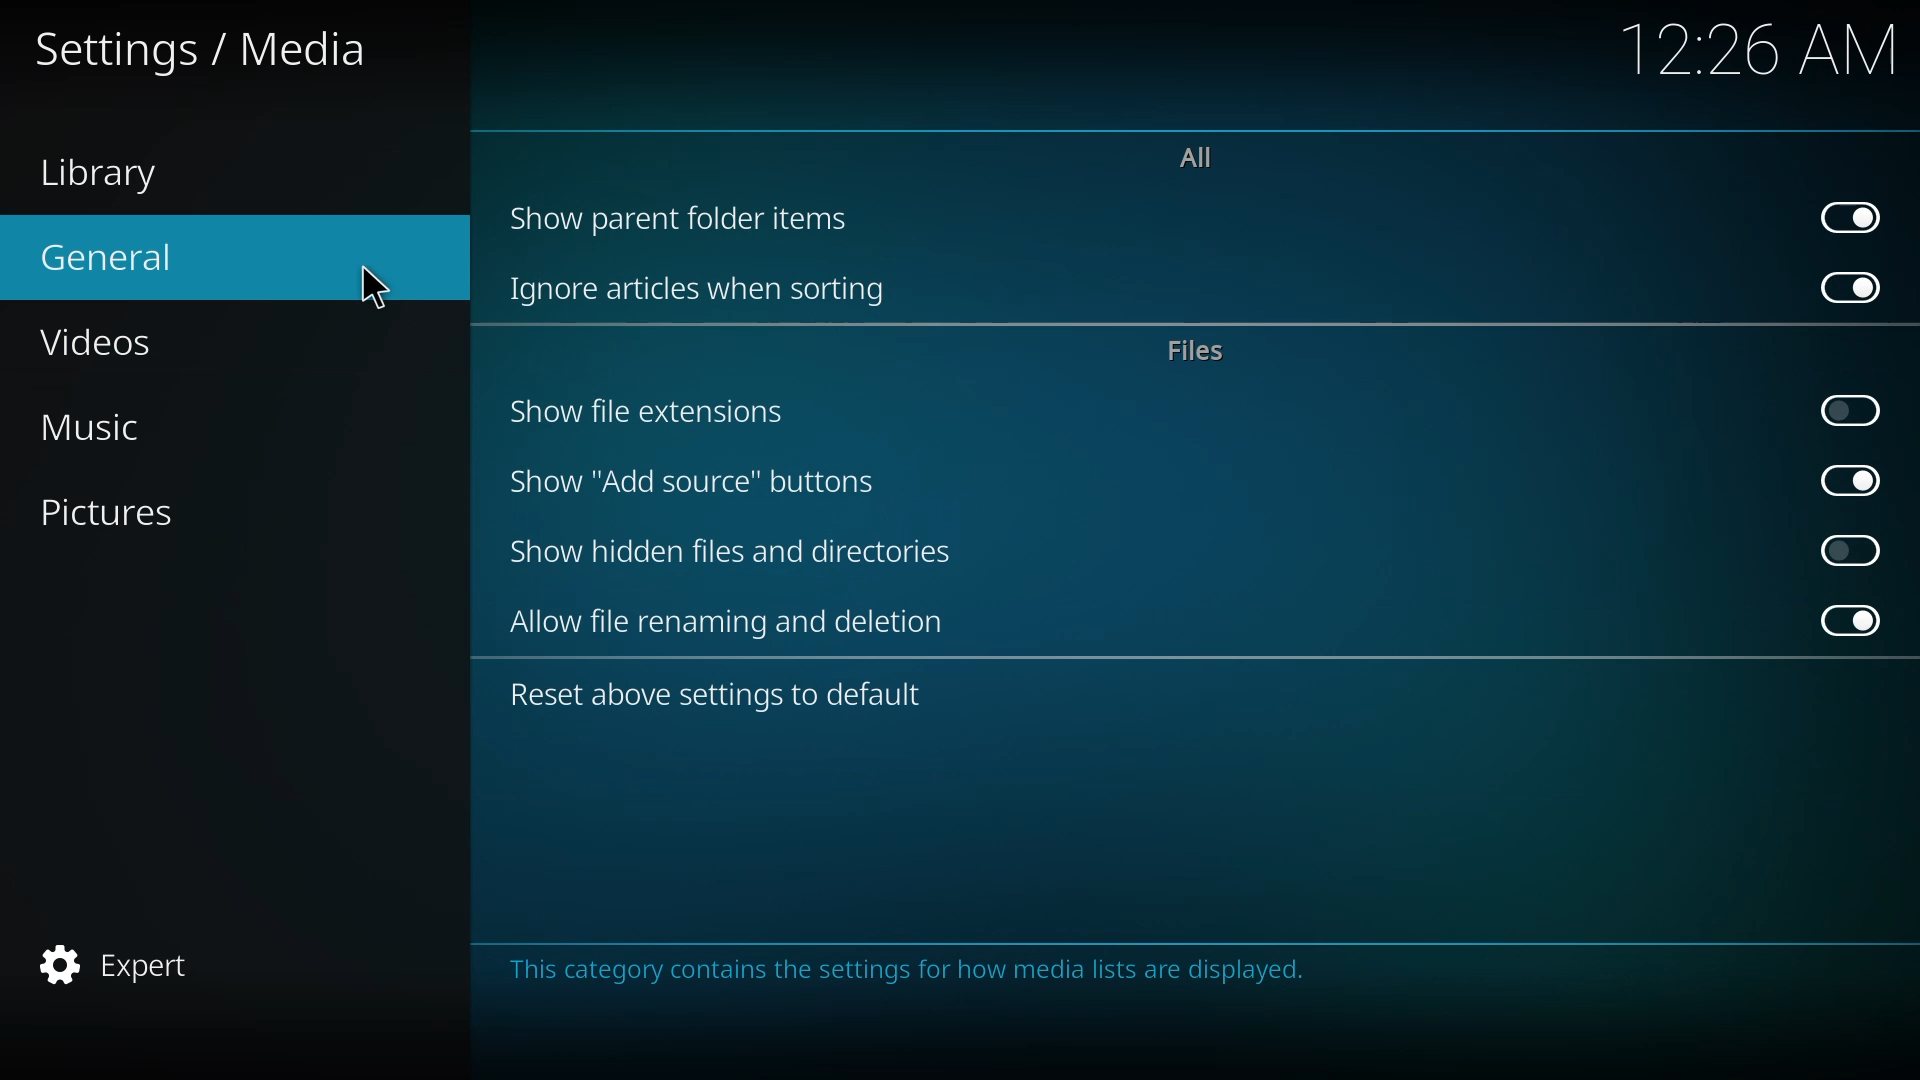 Image resolution: width=1920 pixels, height=1080 pixels. Describe the element at coordinates (1854, 480) in the screenshot. I see `enabled` at that location.